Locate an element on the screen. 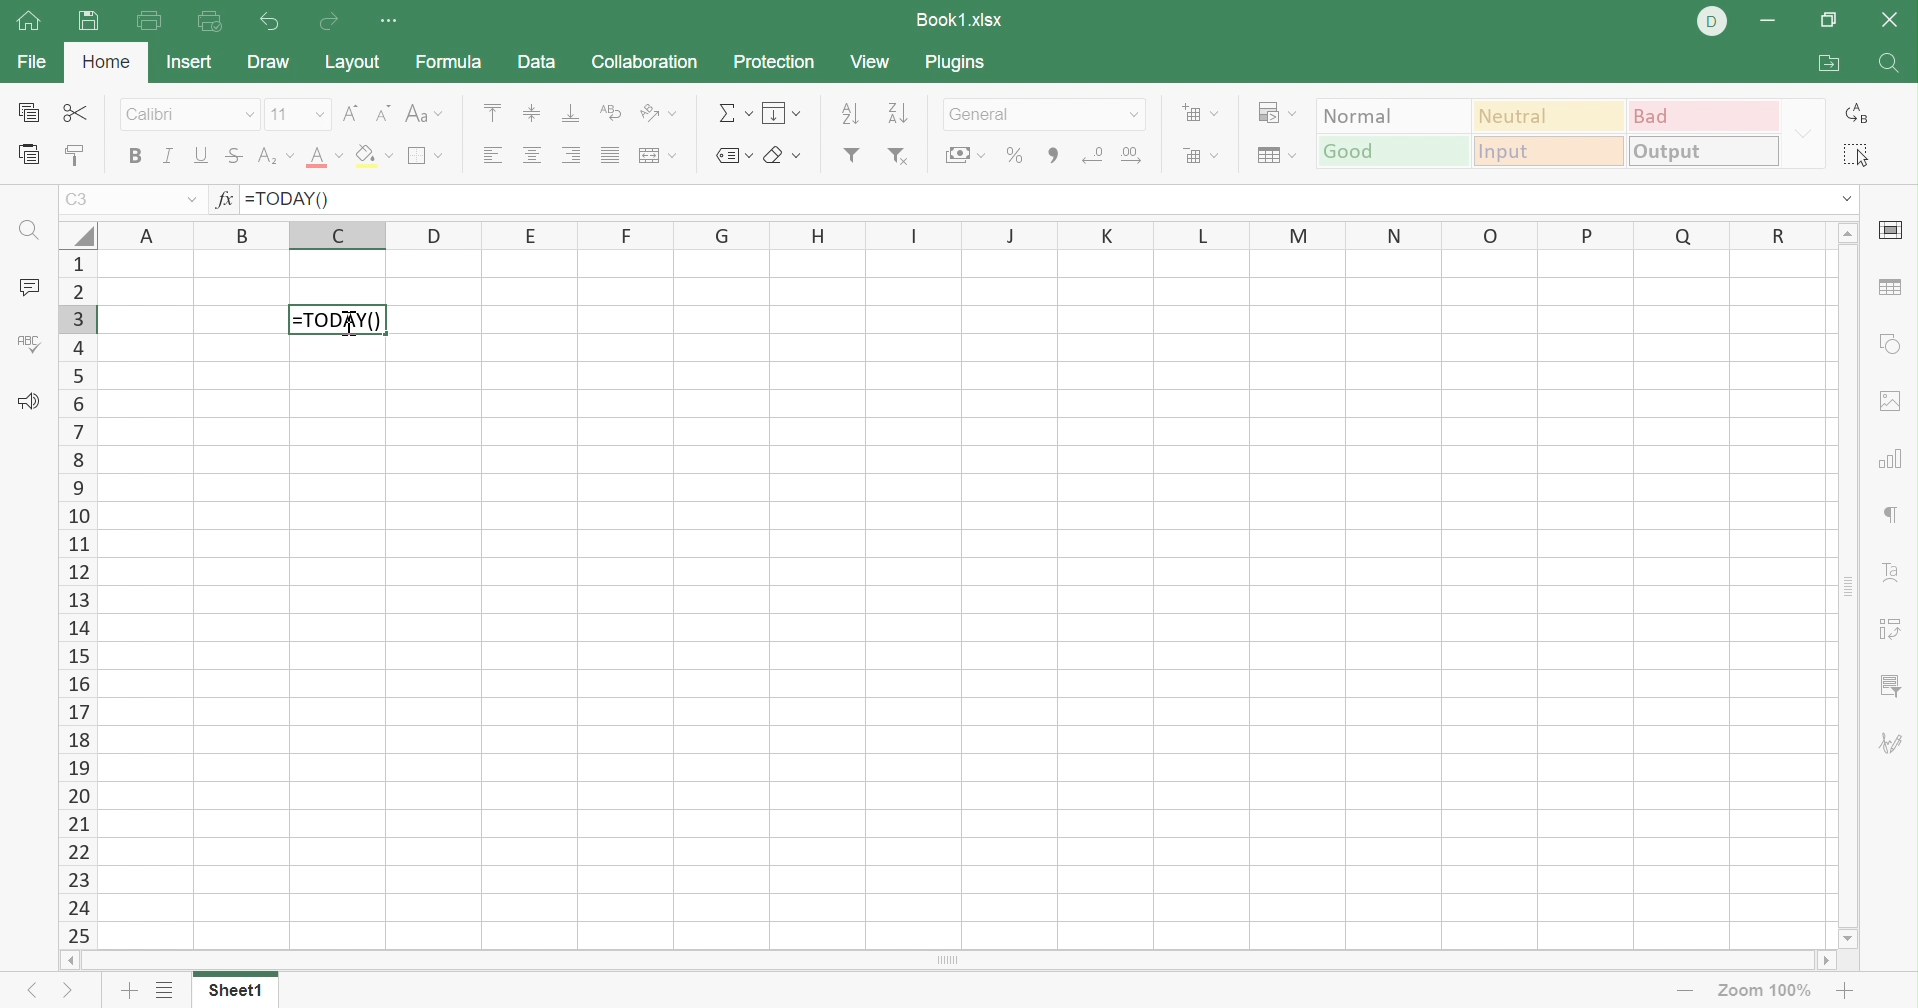 This screenshot has height=1008, width=1918. Drop Down is located at coordinates (315, 113).